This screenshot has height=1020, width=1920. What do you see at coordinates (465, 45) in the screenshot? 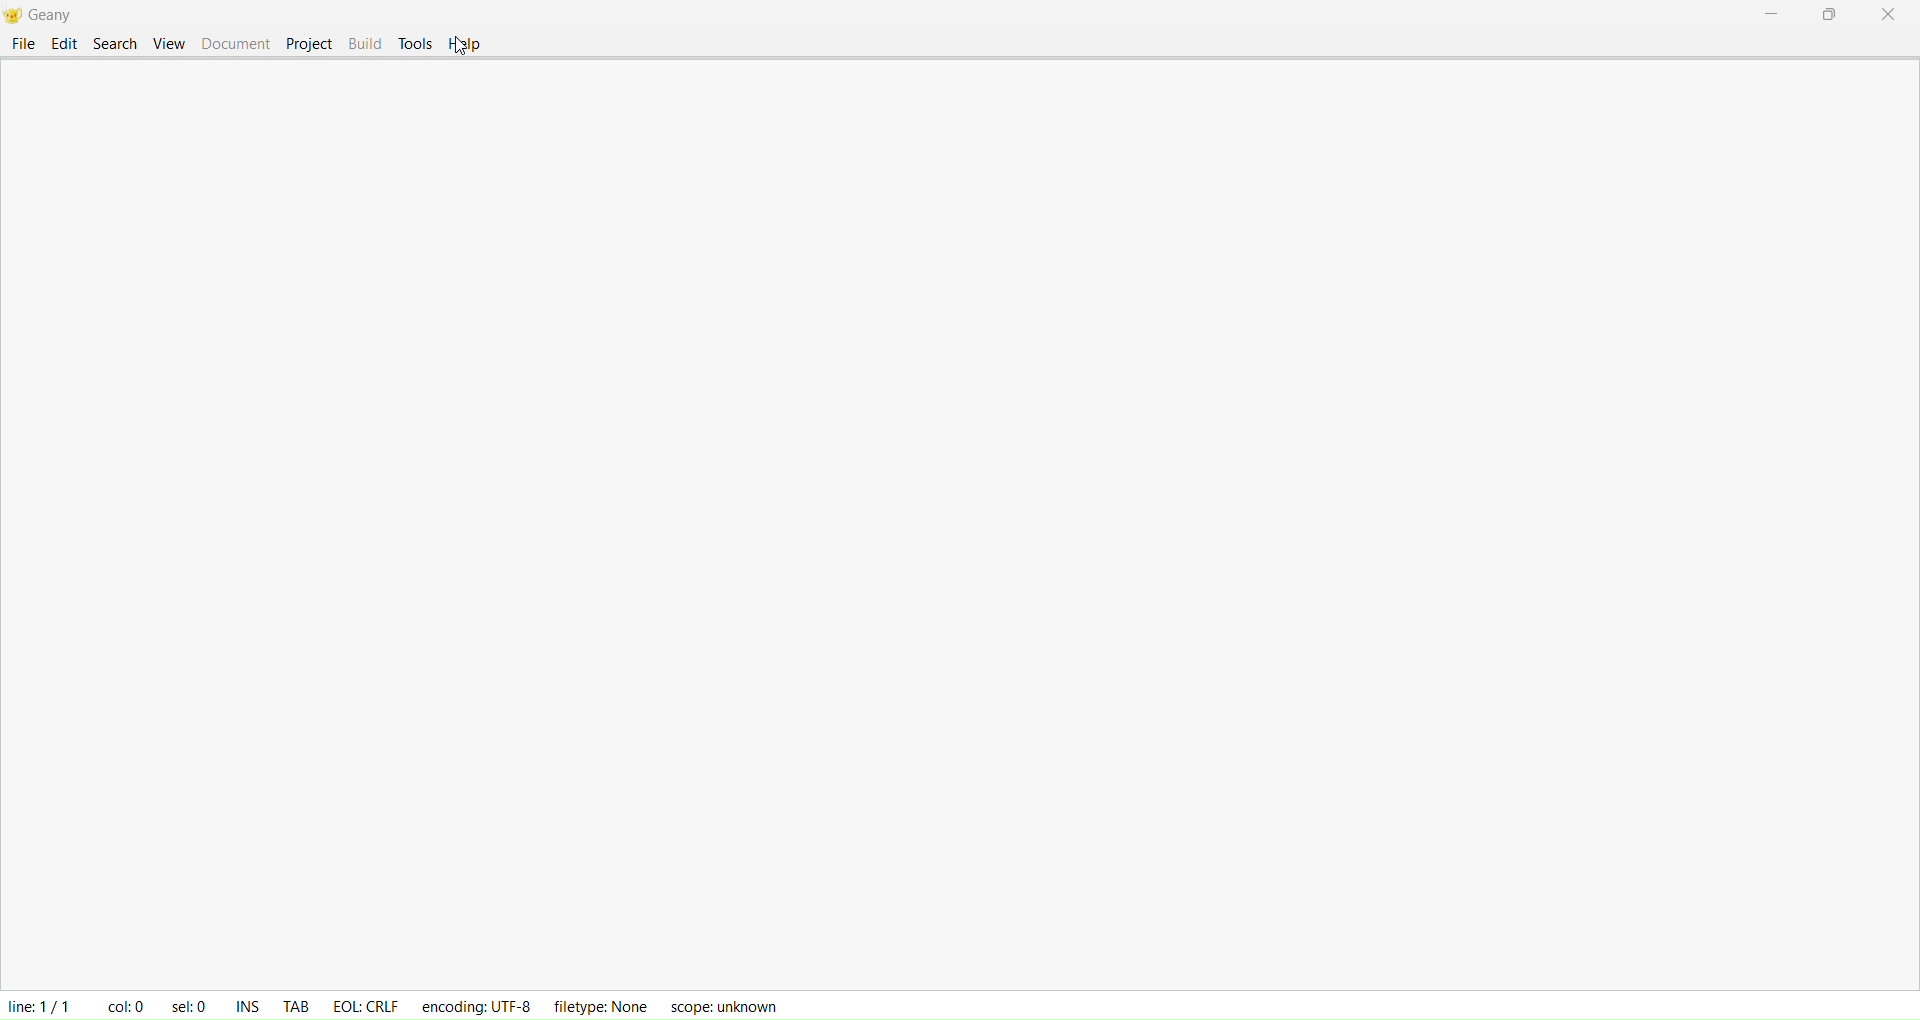
I see `help` at bounding box center [465, 45].